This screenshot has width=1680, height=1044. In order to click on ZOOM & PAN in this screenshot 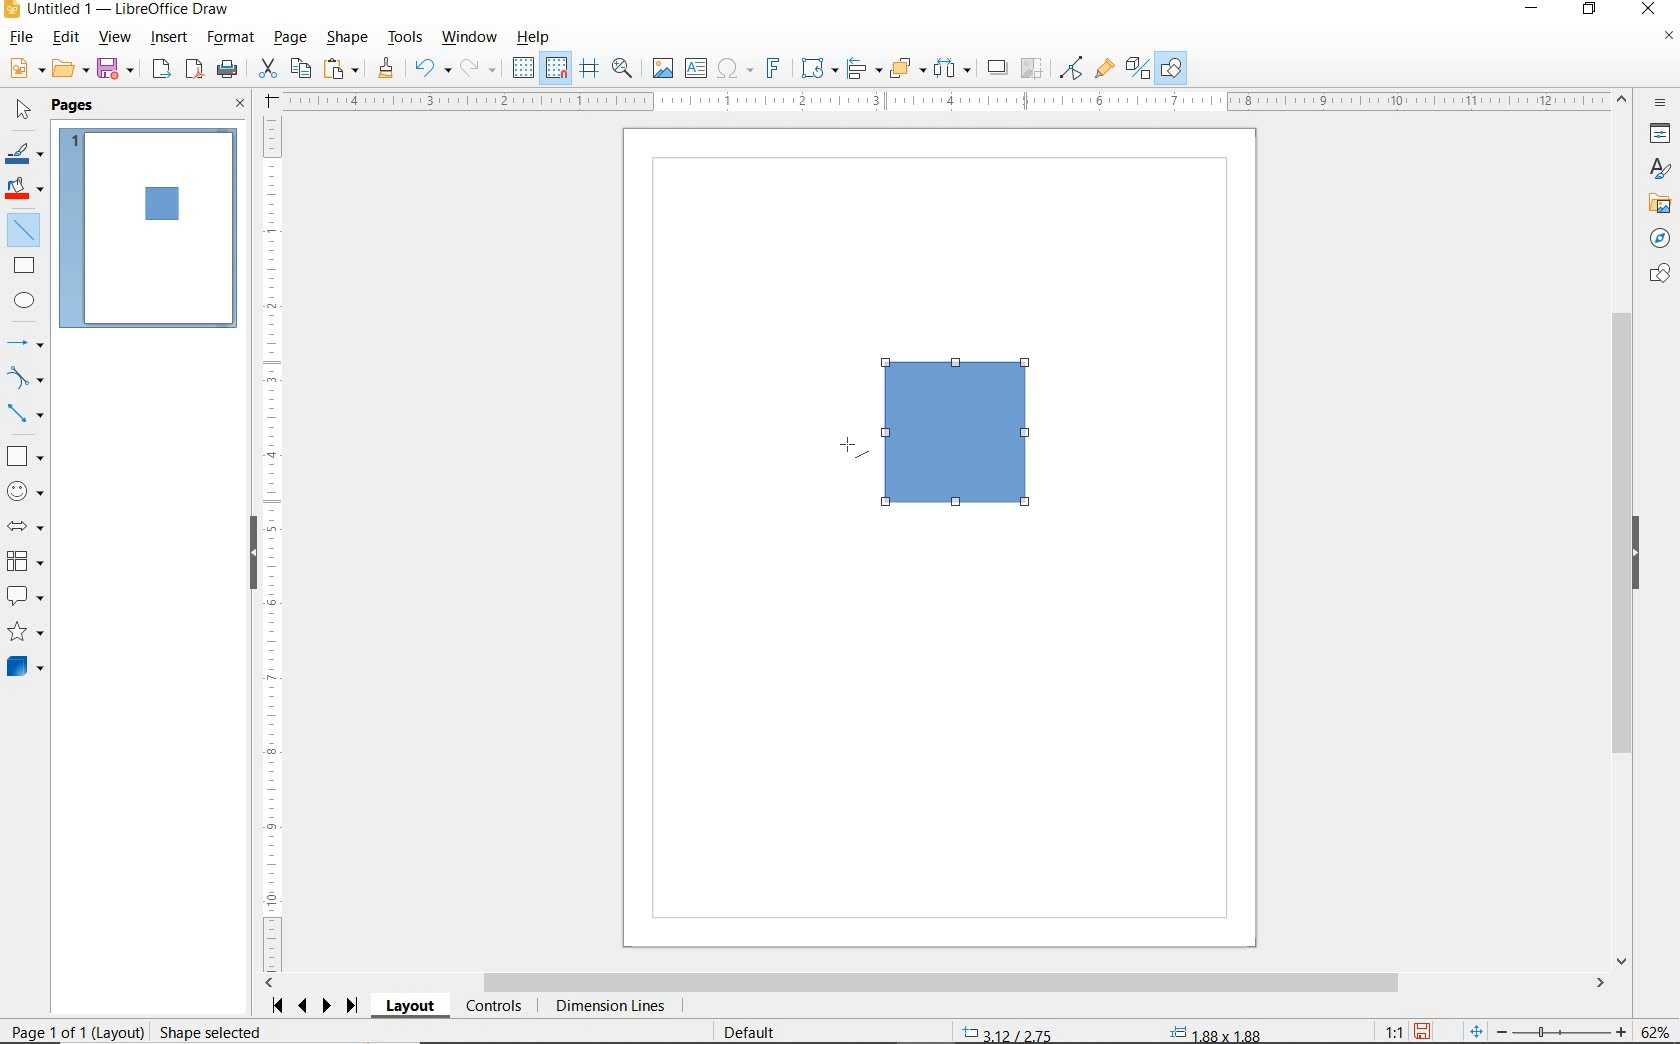, I will do `click(623, 68)`.